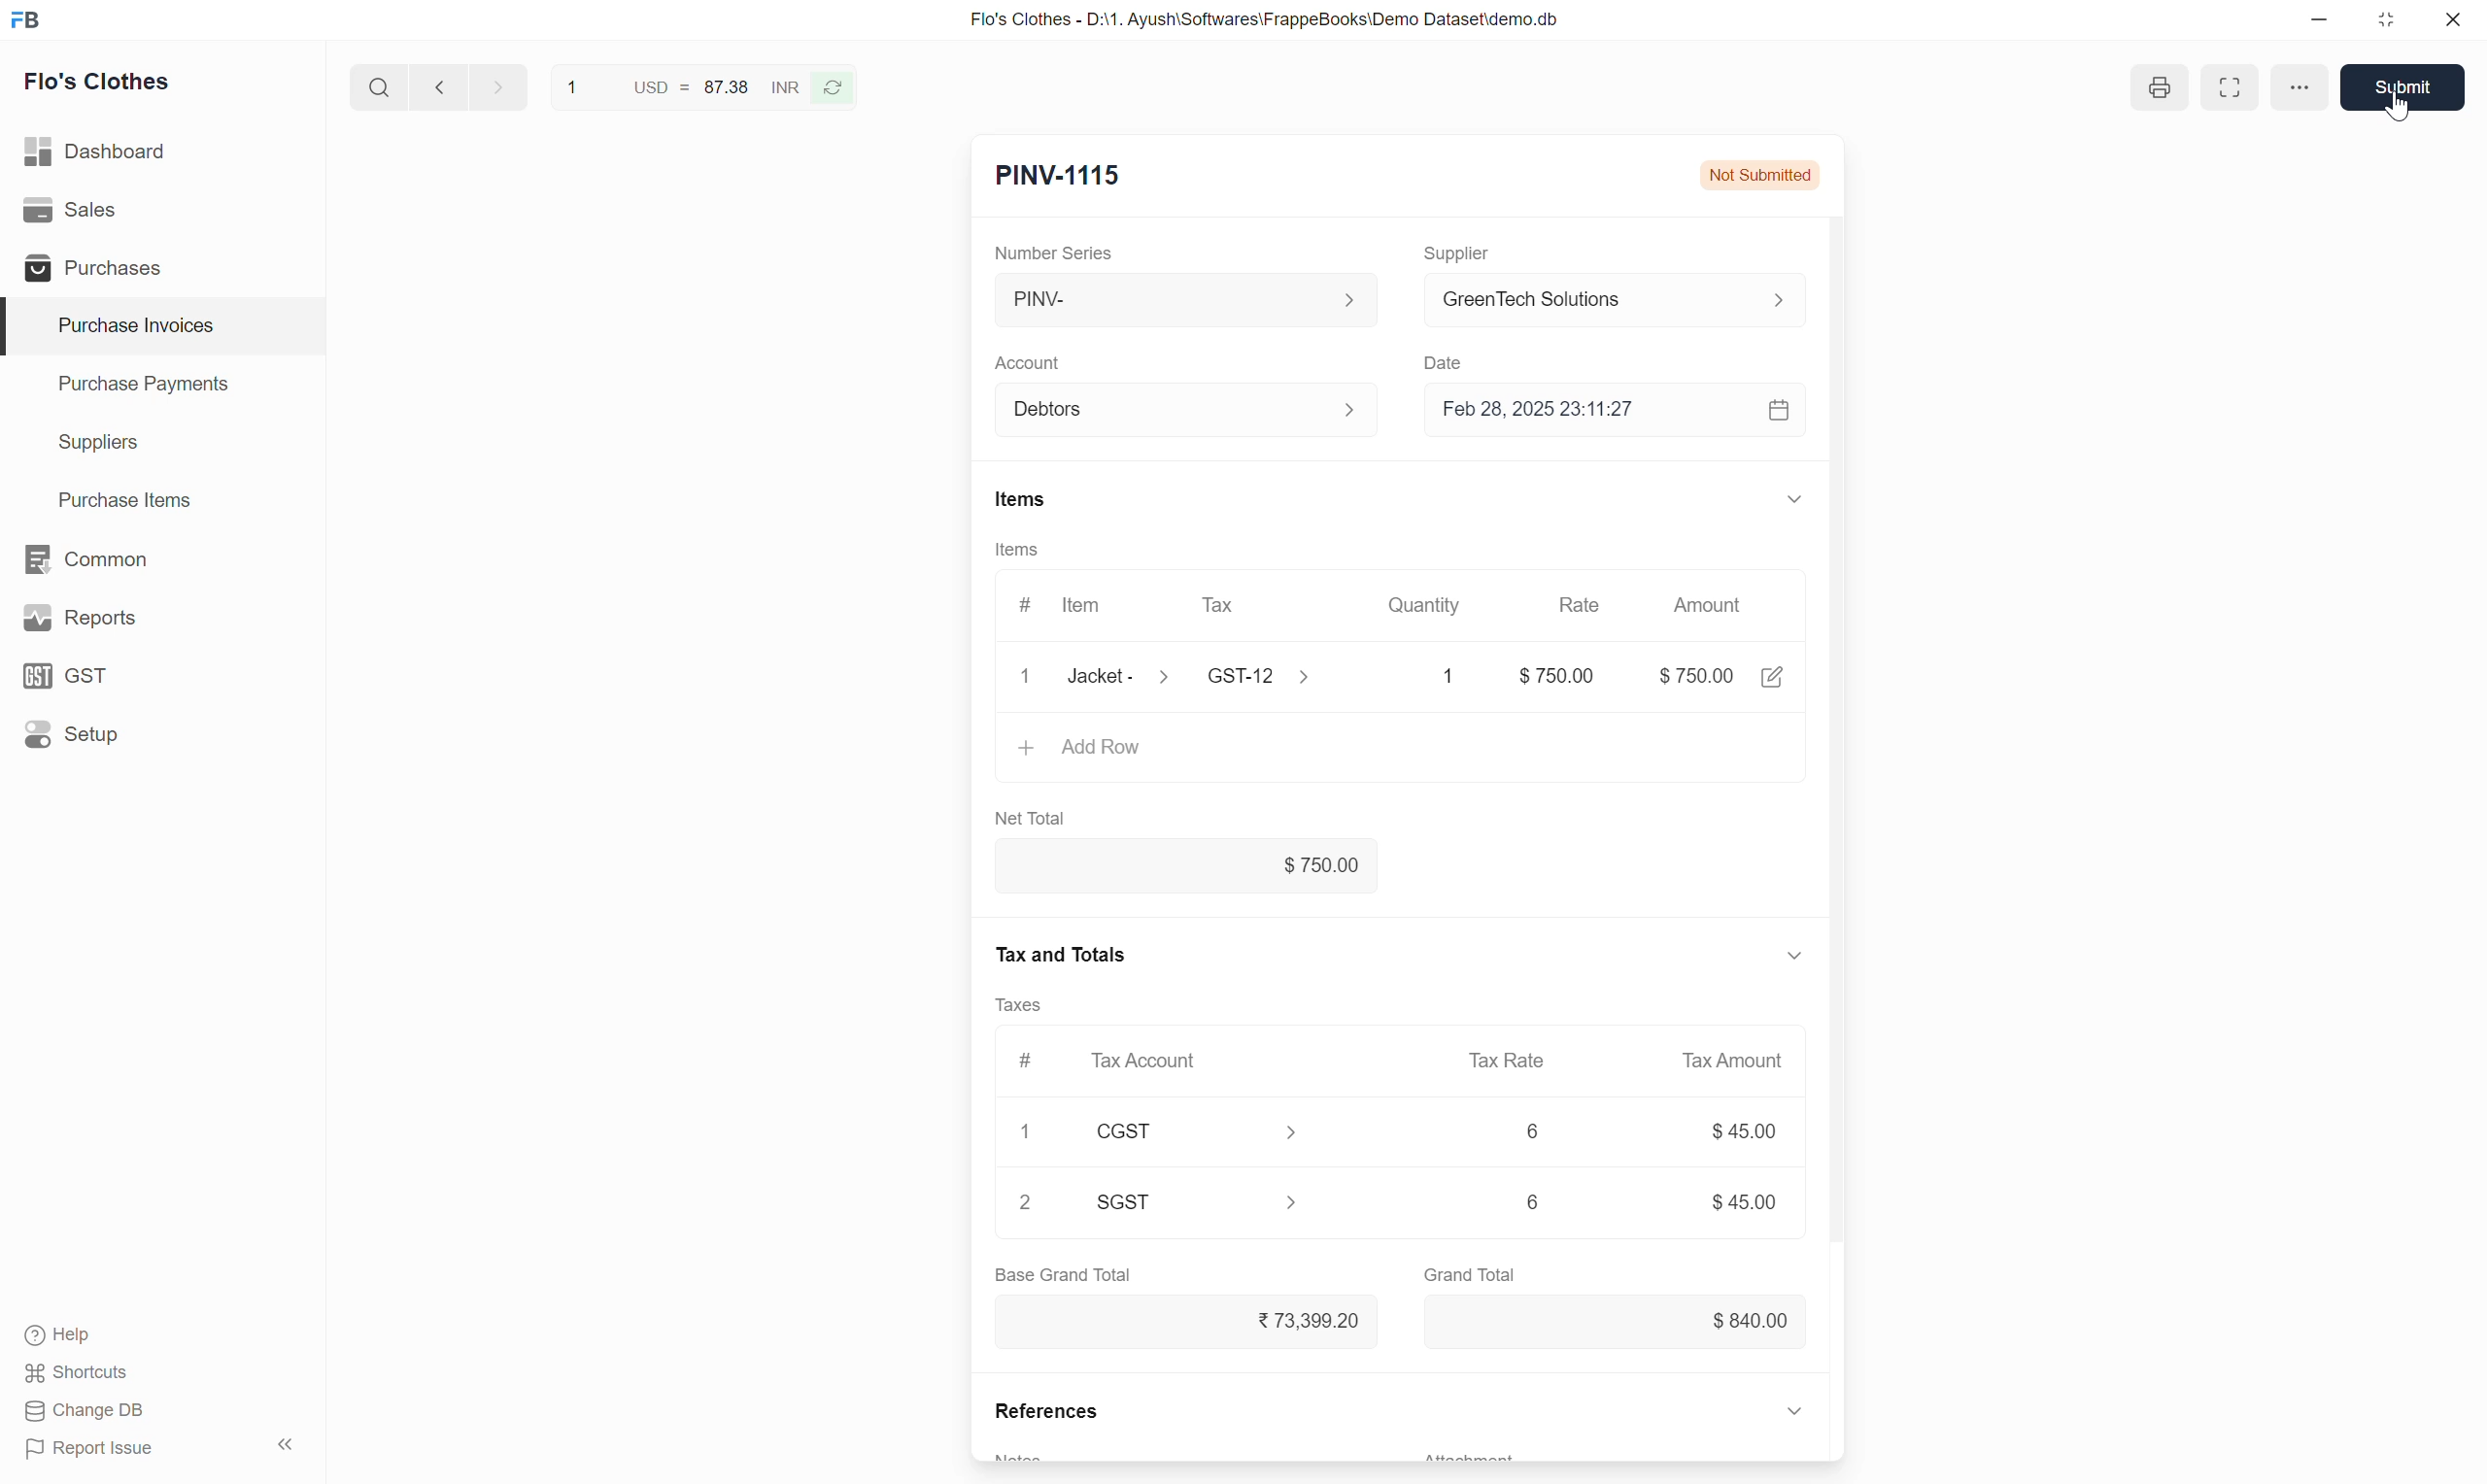 Image resolution: width=2487 pixels, height=1484 pixels. Describe the element at coordinates (1744, 1130) in the screenshot. I see `$45.00` at that location.